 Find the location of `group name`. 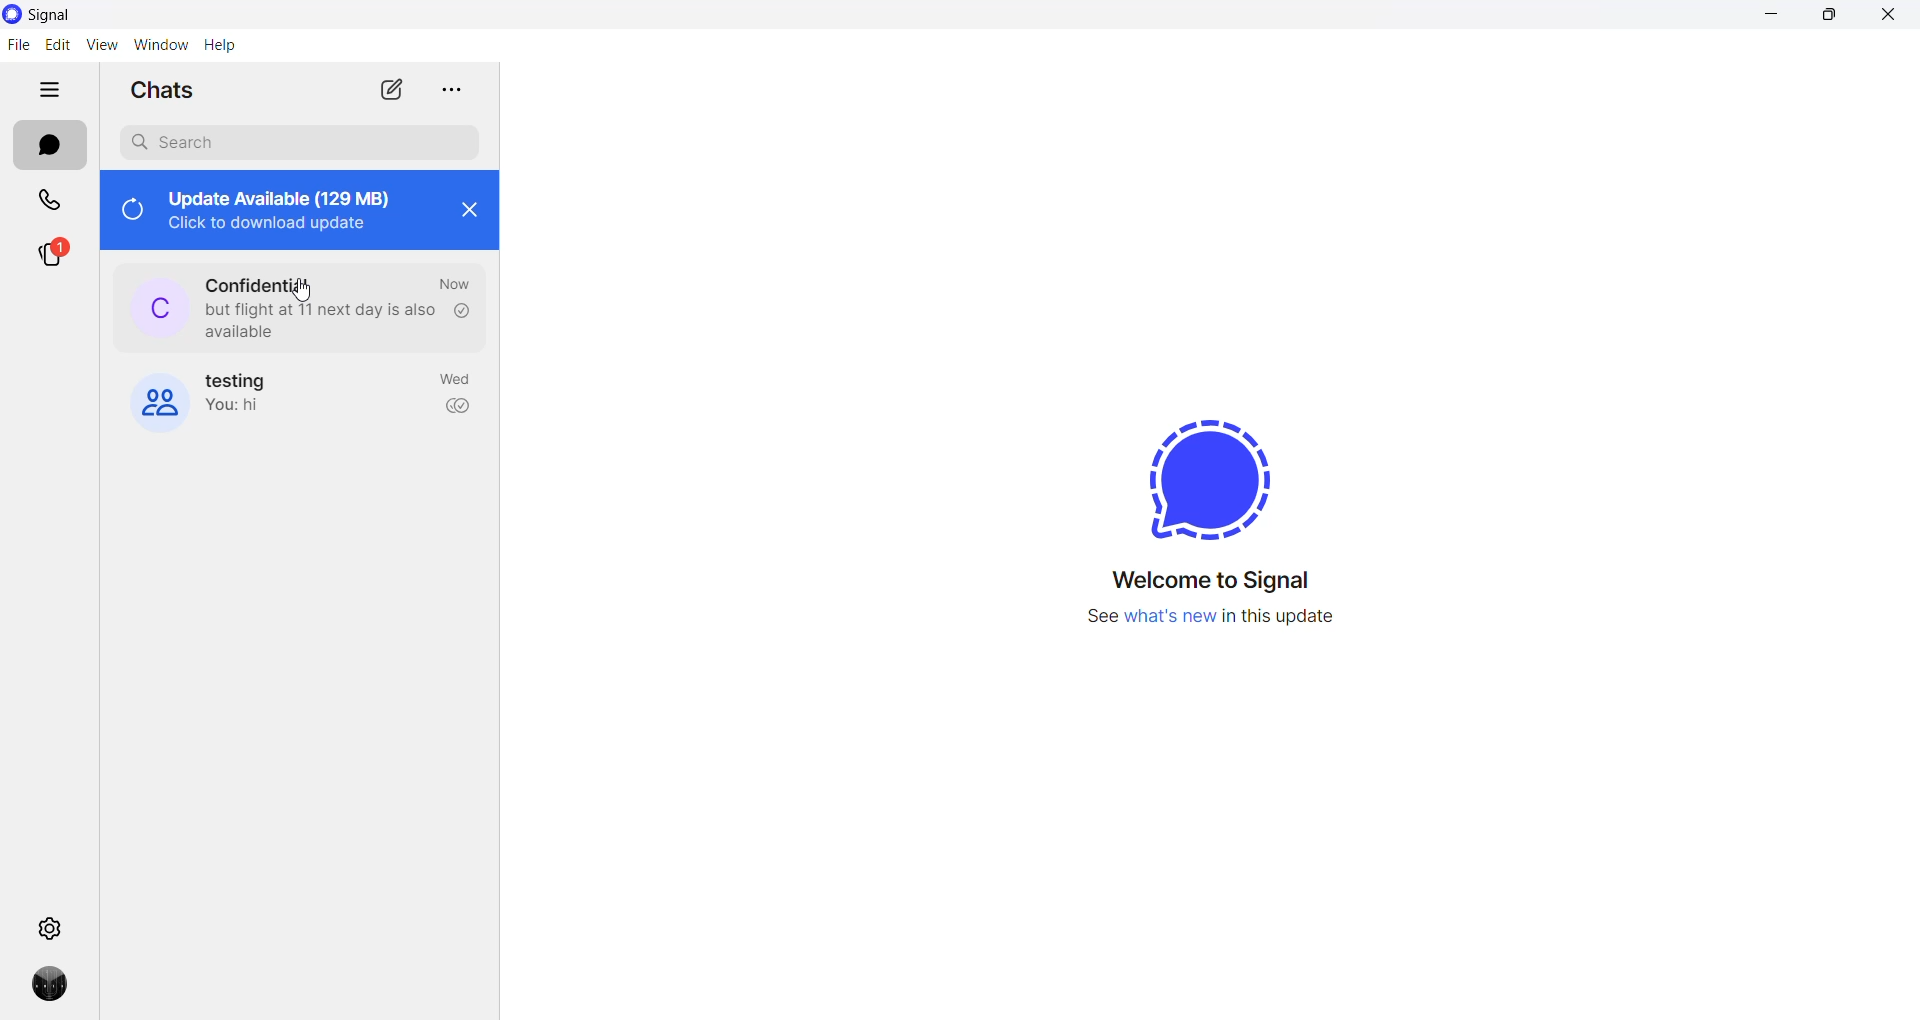

group name is located at coordinates (245, 380).